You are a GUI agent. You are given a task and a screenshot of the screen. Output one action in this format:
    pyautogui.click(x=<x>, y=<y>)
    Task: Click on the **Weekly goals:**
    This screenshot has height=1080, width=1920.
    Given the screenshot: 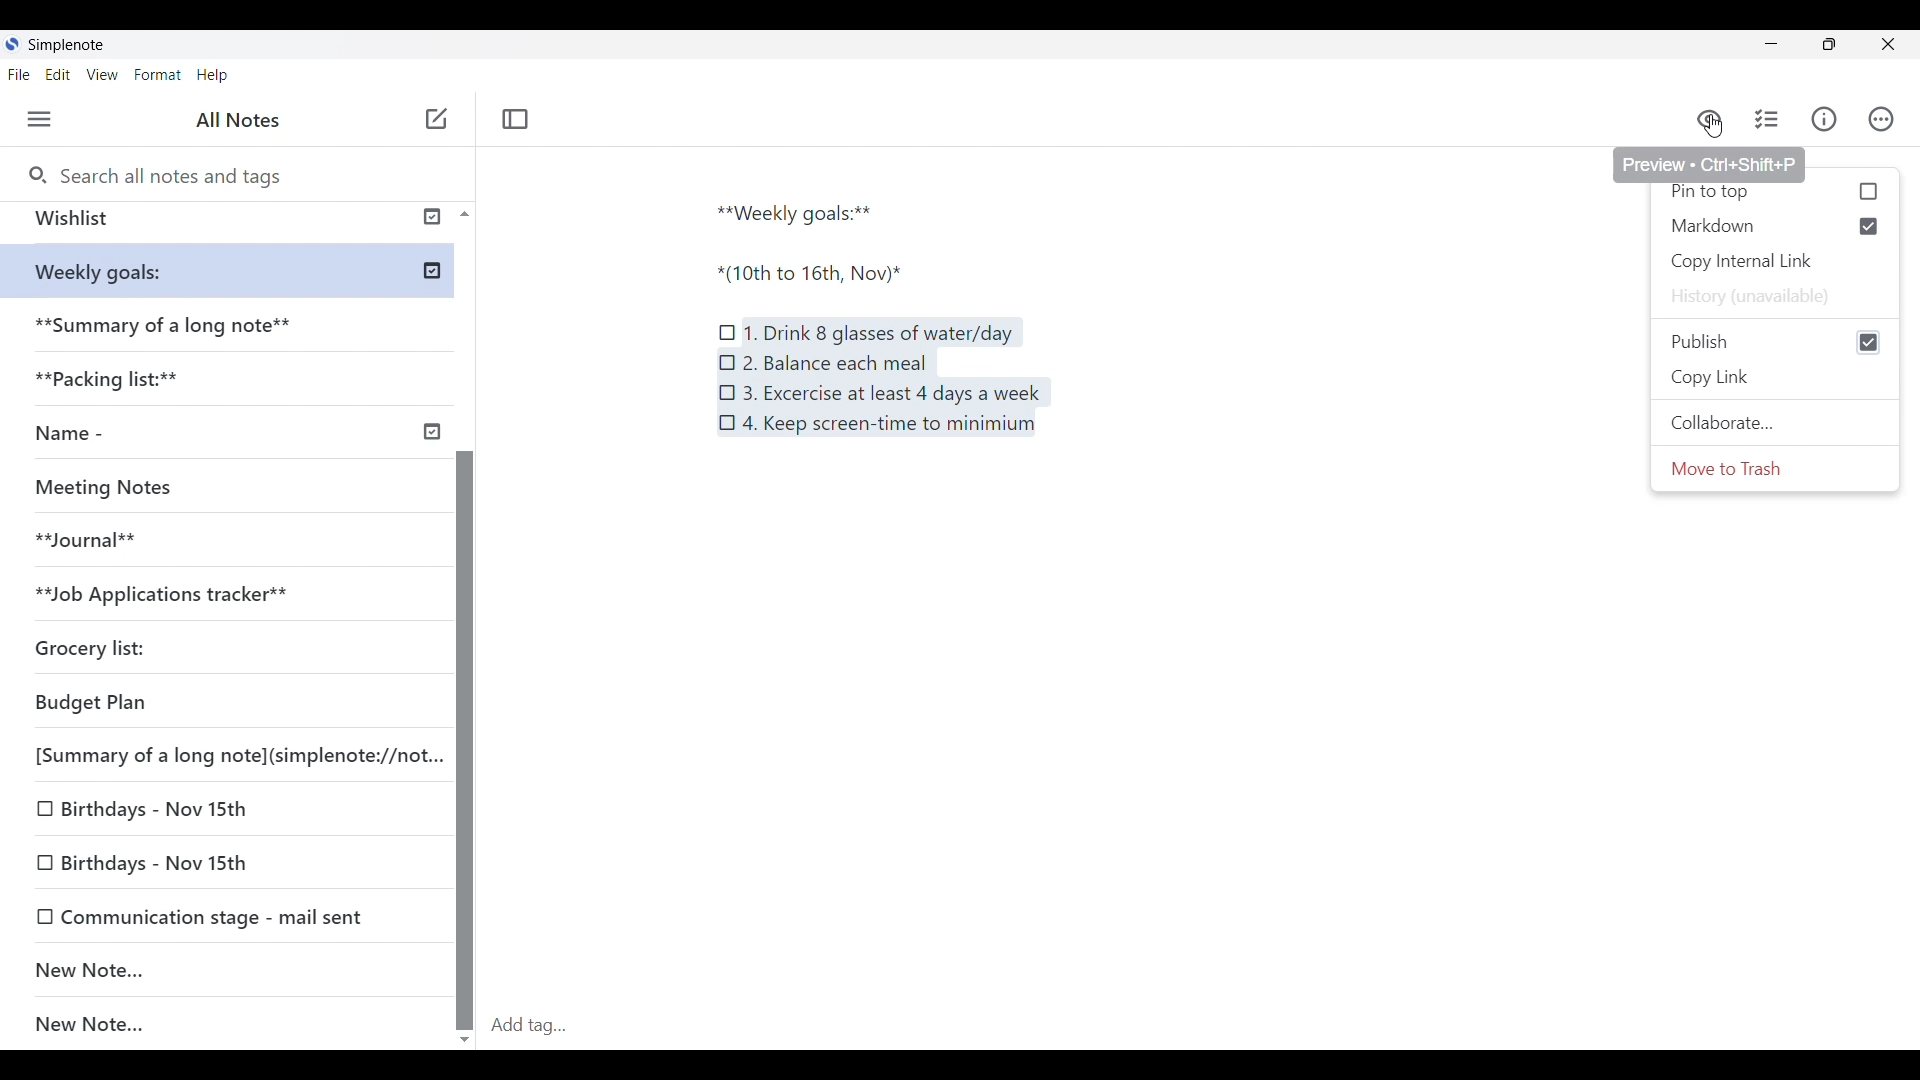 What is the action you would take?
    pyautogui.click(x=242, y=272)
    